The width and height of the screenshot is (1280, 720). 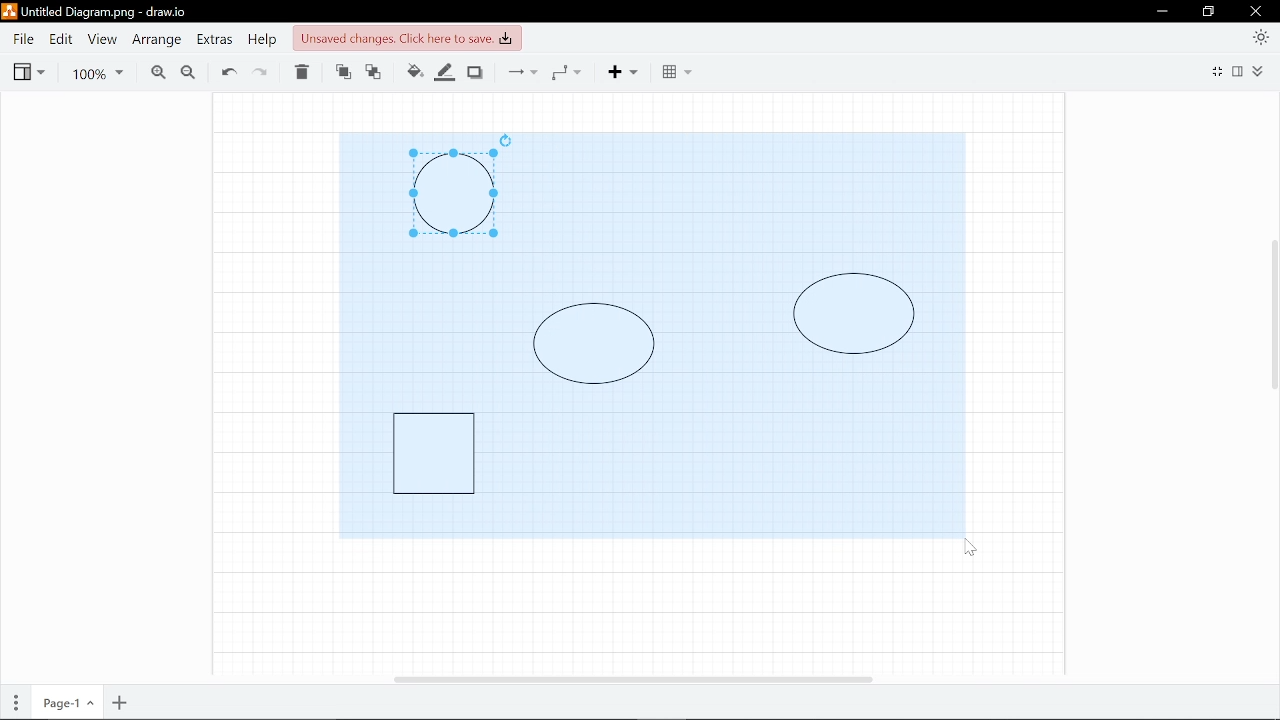 What do you see at coordinates (304, 73) in the screenshot?
I see `Delete` at bounding box center [304, 73].